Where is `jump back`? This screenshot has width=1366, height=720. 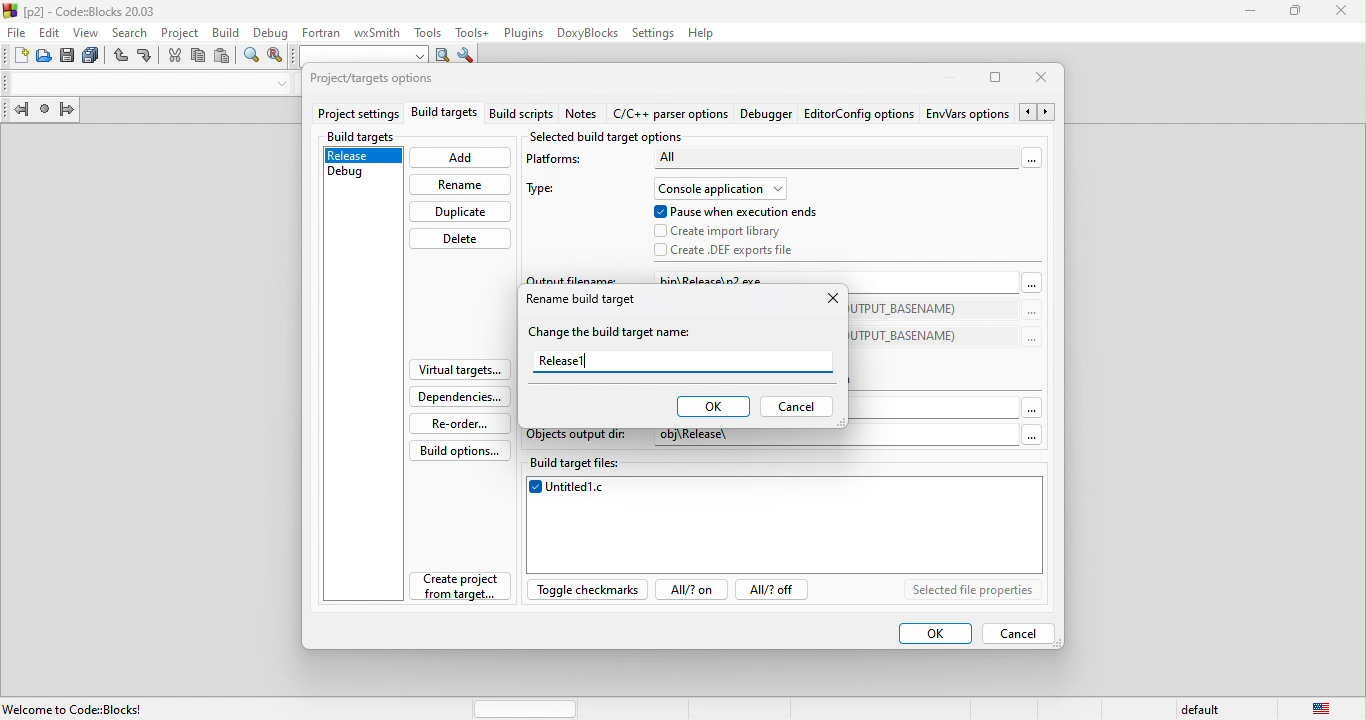
jump back is located at coordinates (17, 112).